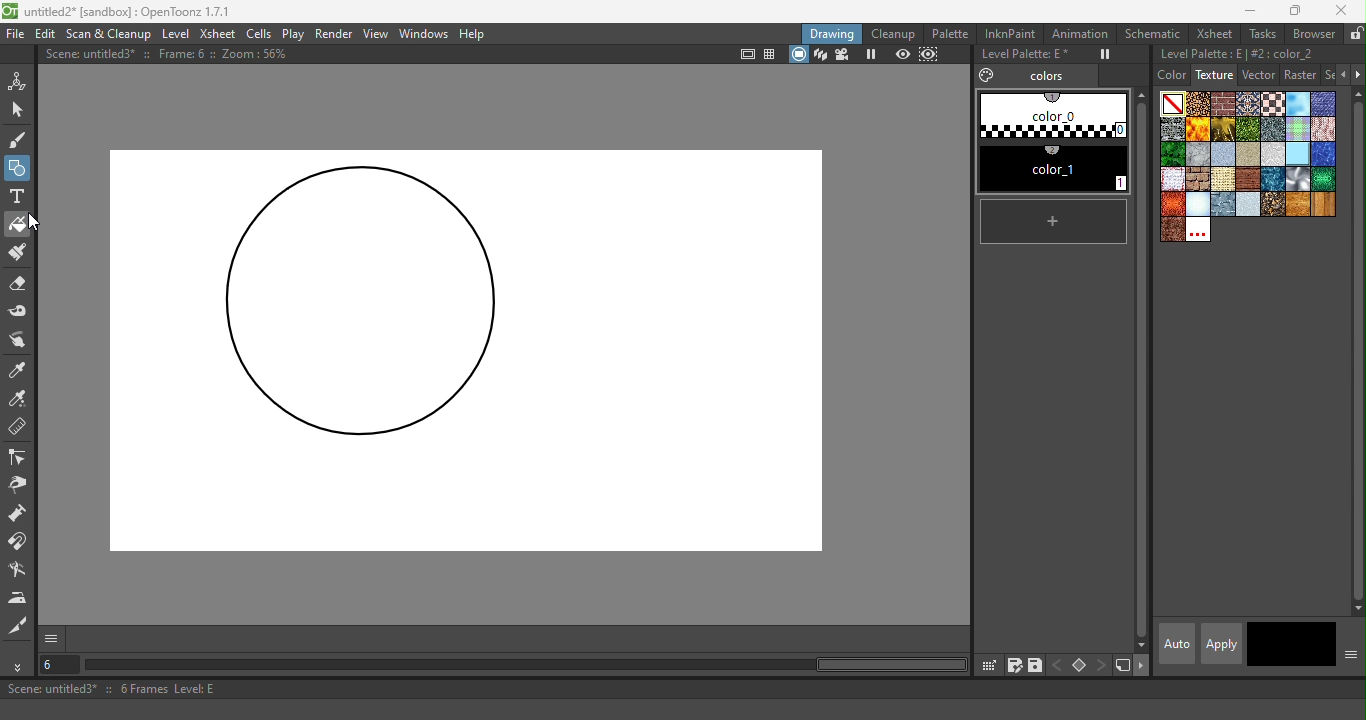 The width and height of the screenshot is (1366, 720). Describe the element at coordinates (1265, 644) in the screenshot. I see `Current style` at that location.